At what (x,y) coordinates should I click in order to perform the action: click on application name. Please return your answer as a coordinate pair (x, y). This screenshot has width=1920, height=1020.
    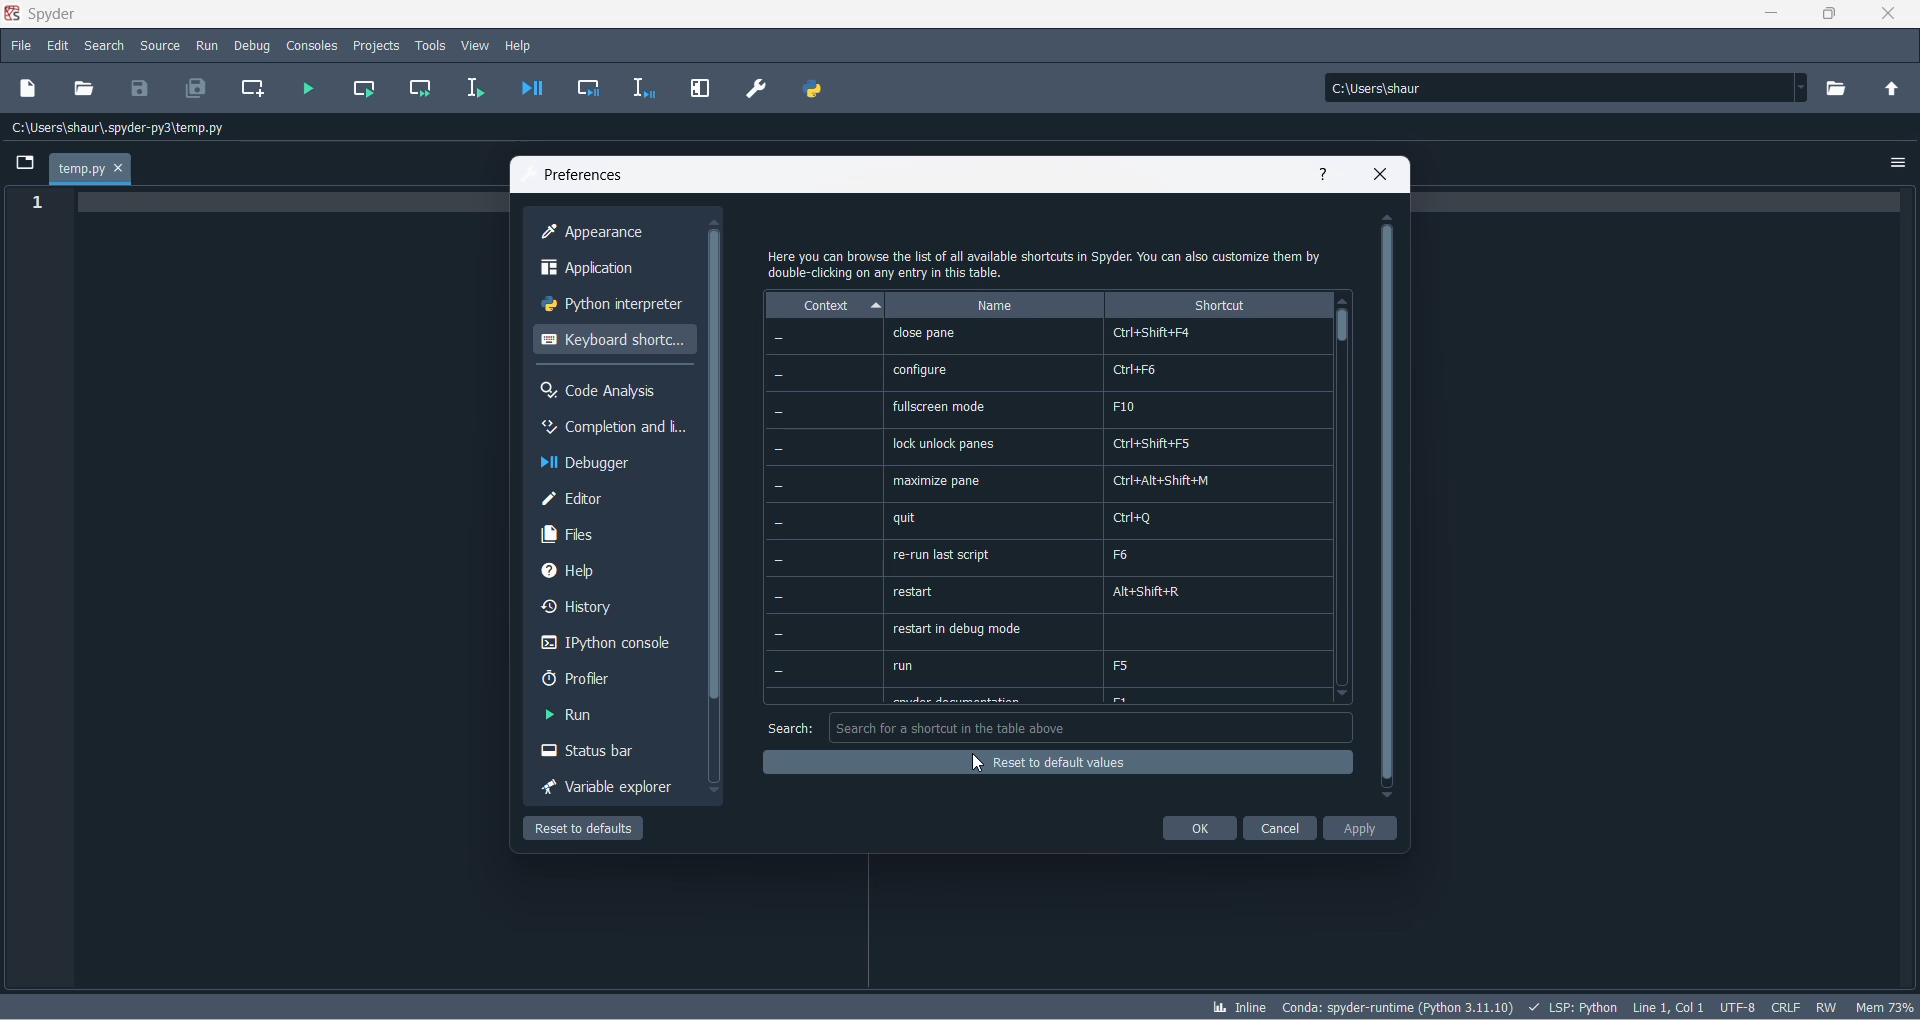
    Looking at the image, I should click on (43, 12).